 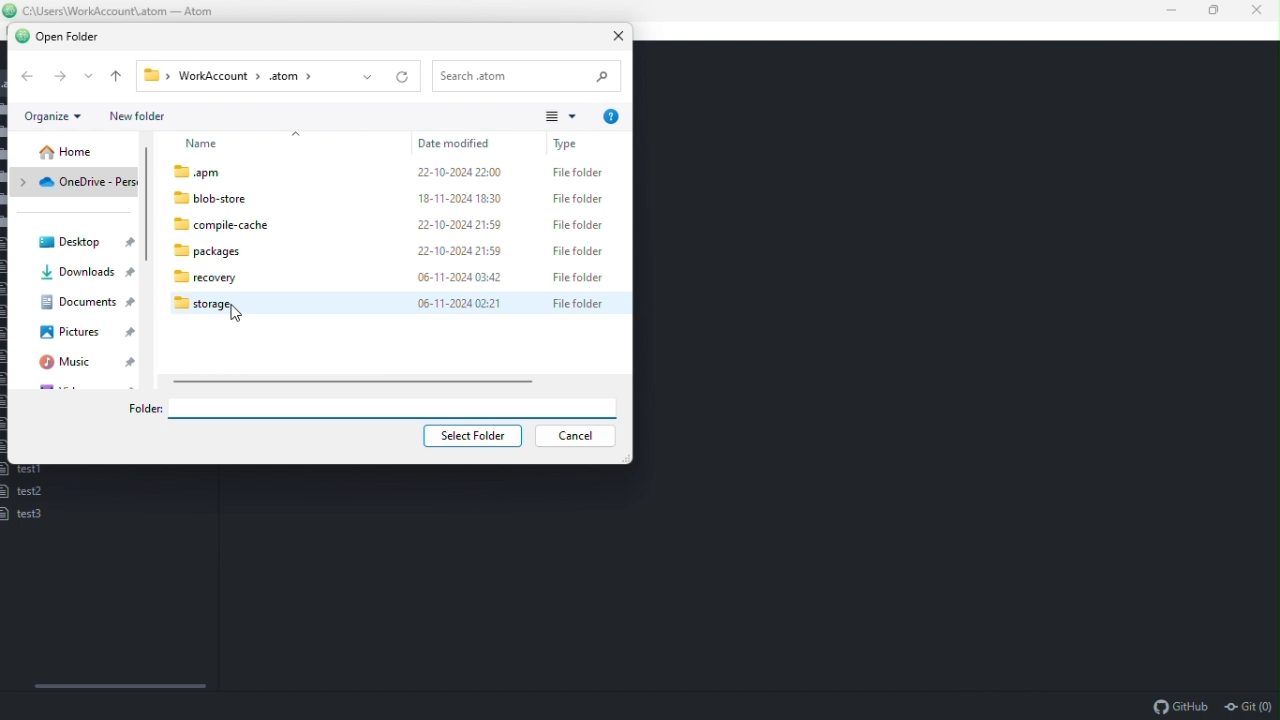 I want to click on Horizontal scroll bar, so click(x=119, y=686).